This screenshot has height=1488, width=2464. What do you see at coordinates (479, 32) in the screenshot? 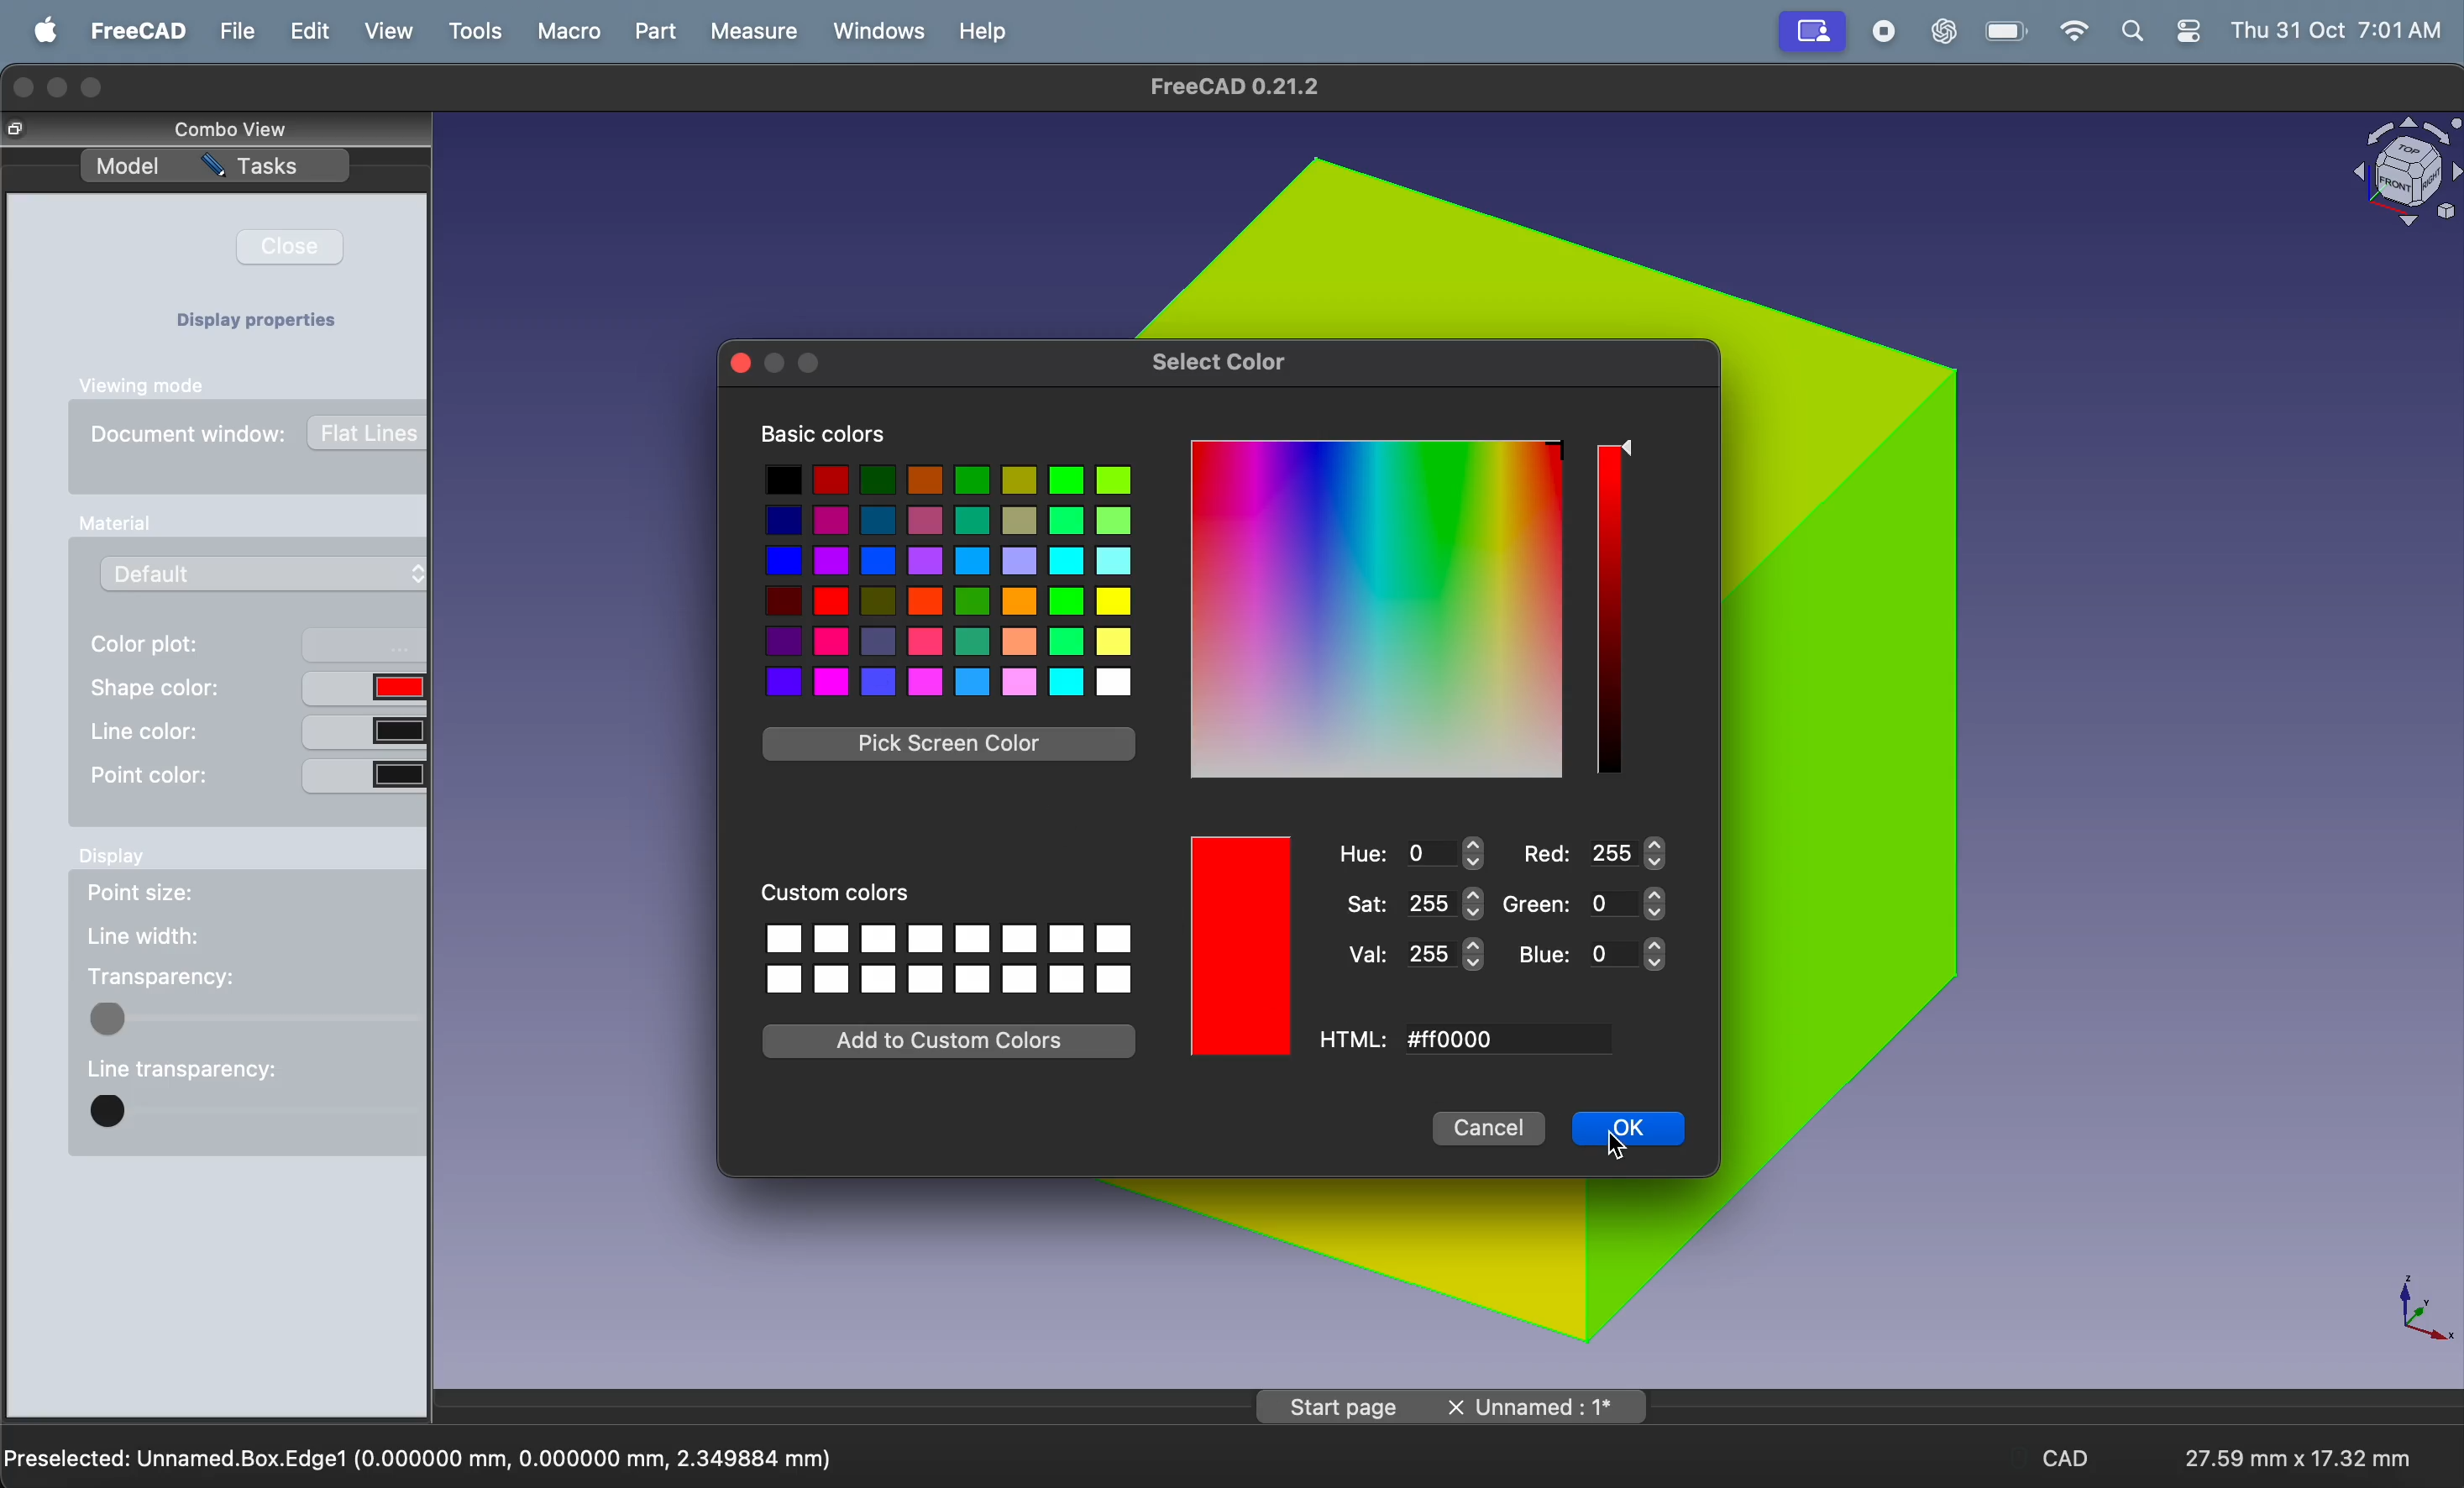
I see `tools` at bounding box center [479, 32].